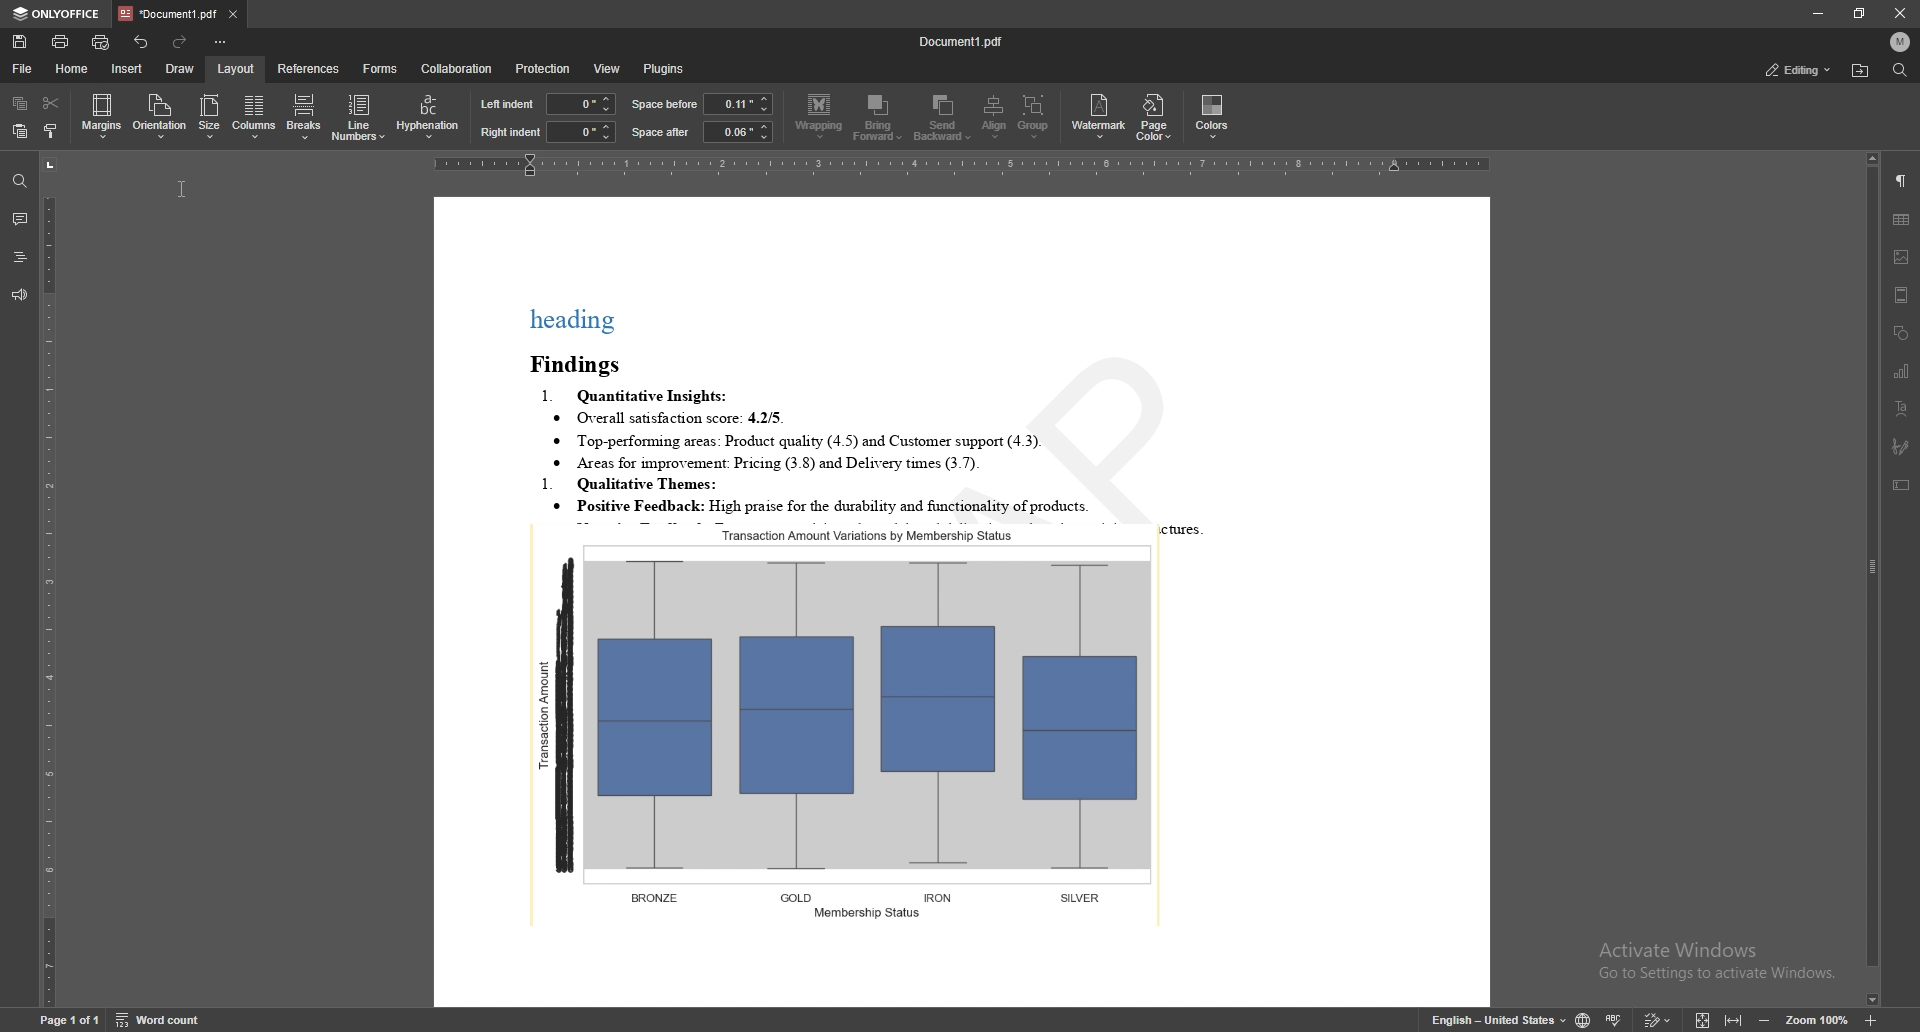 Image resolution: width=1920 pixels, height=1032 pixels. Describe the element at coordinates (159, 115) in the screenshot. I see `orientation` at that location.